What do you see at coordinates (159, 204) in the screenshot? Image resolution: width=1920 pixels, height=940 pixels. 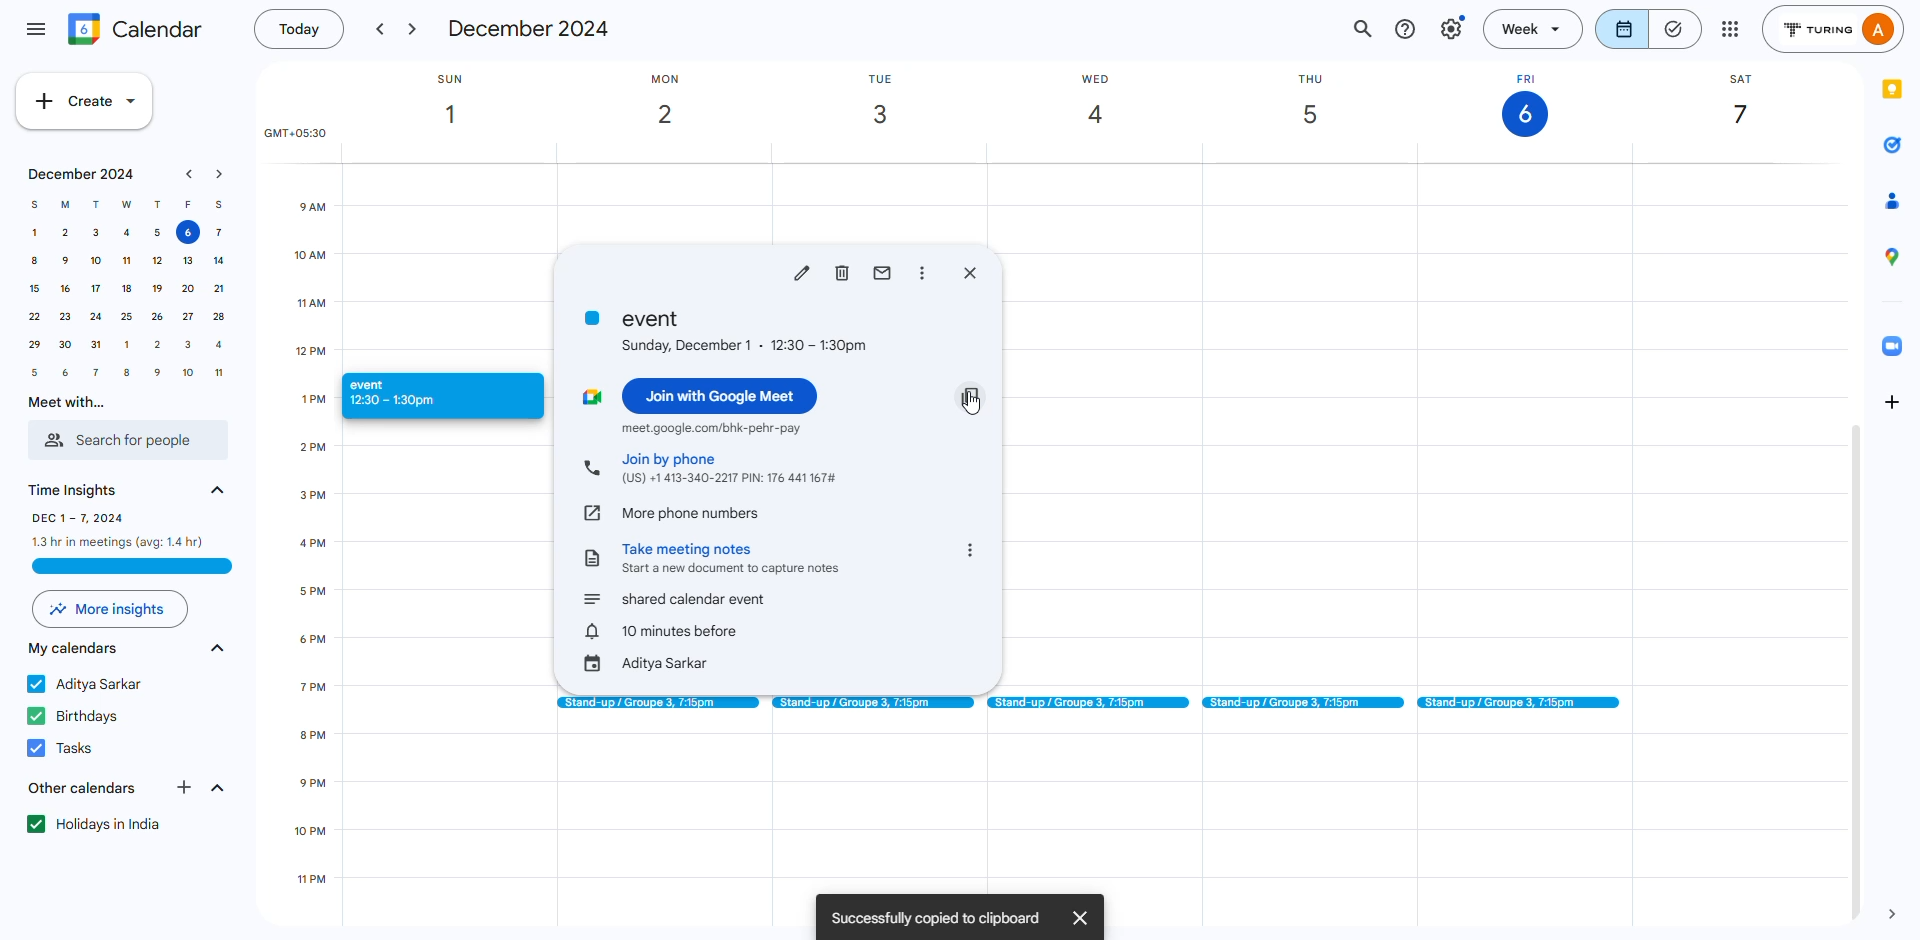 I see `T` at bounding box center [159, 204].